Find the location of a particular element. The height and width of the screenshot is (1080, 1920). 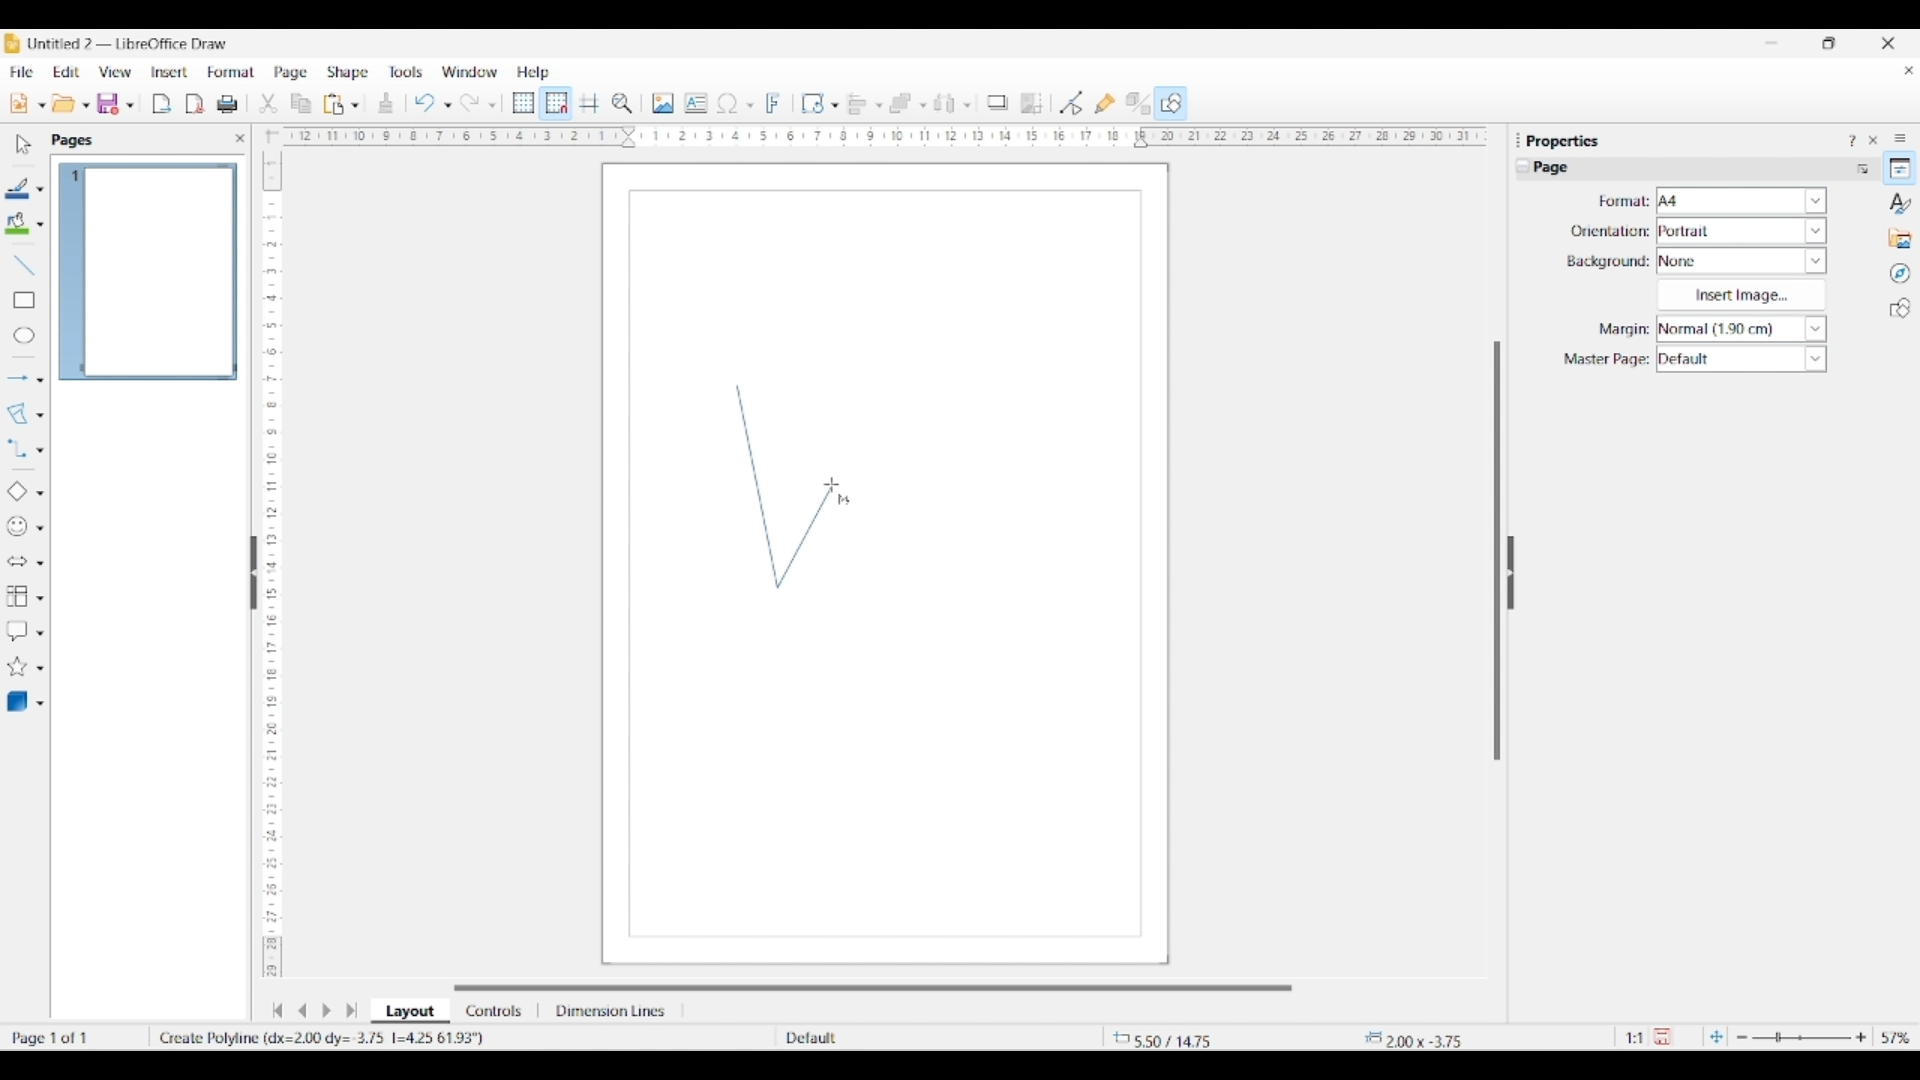

Symbol shape options is located at coordinates (40, 528).